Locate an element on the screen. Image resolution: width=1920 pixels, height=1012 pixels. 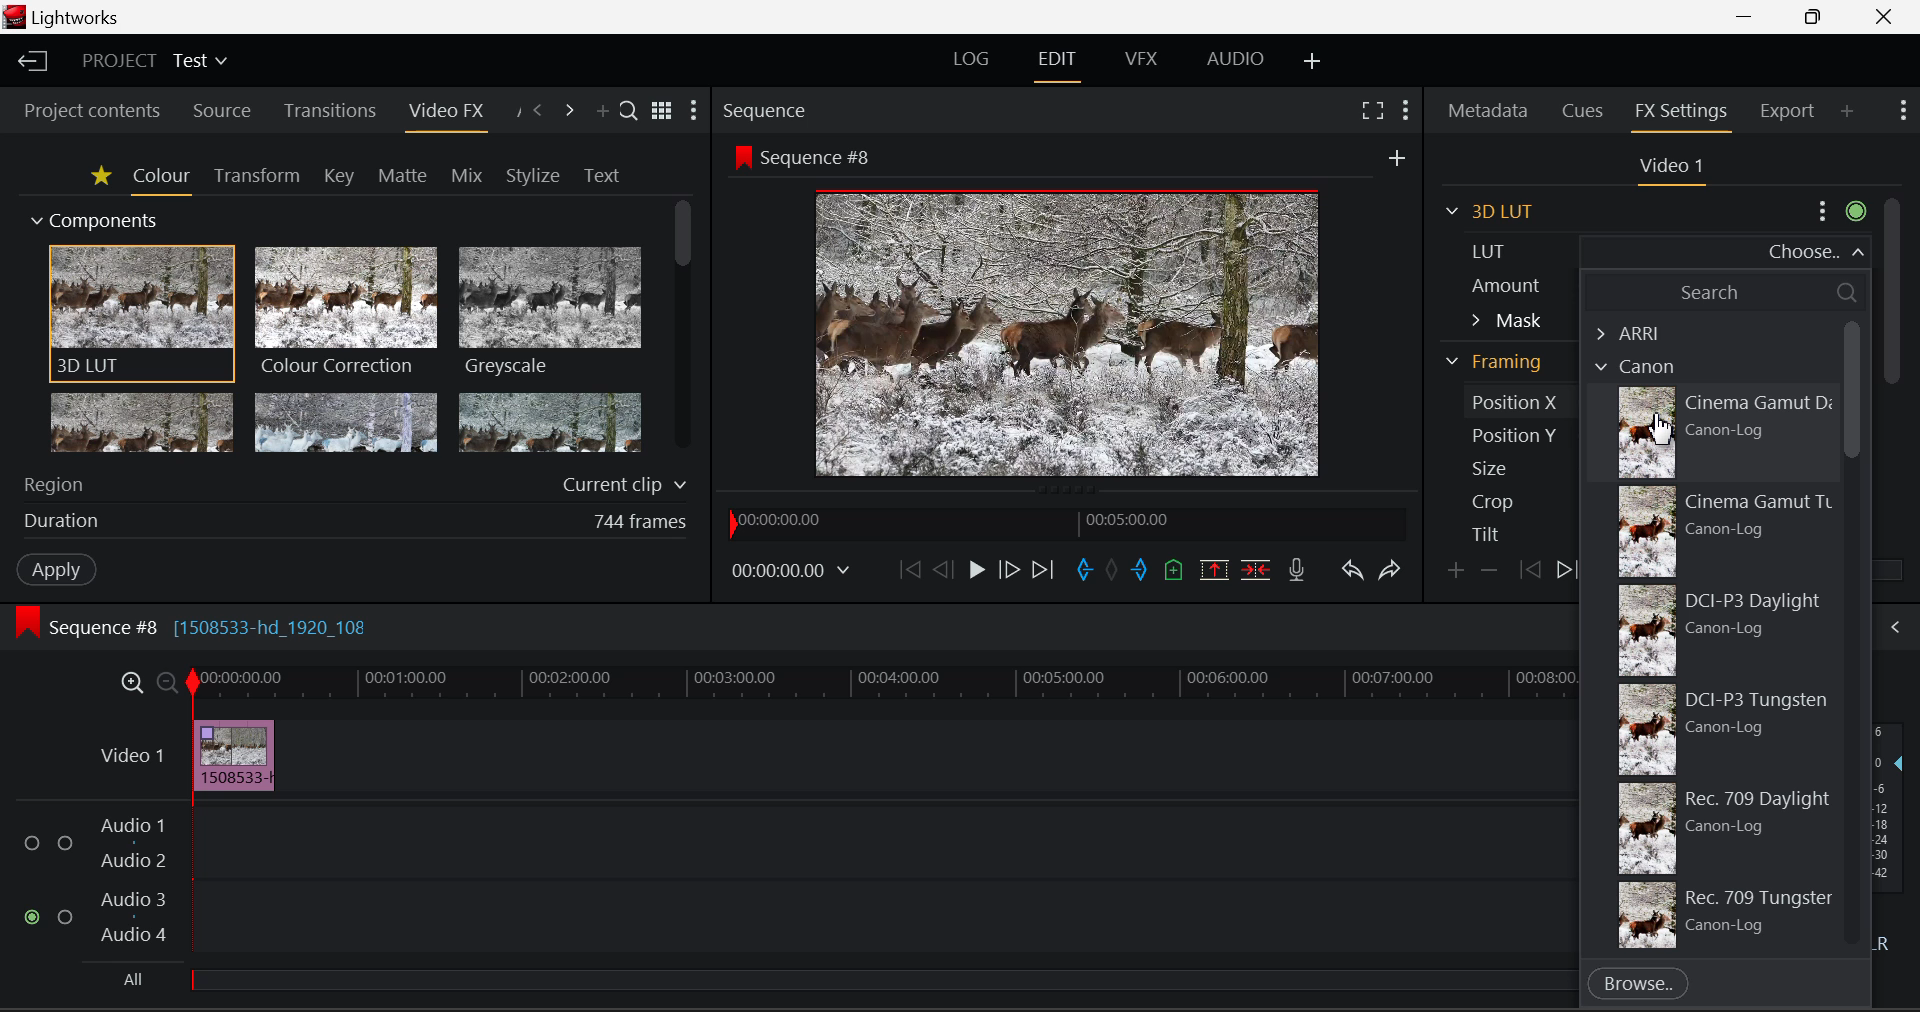
Crop is located at coordinates (1493, 502).